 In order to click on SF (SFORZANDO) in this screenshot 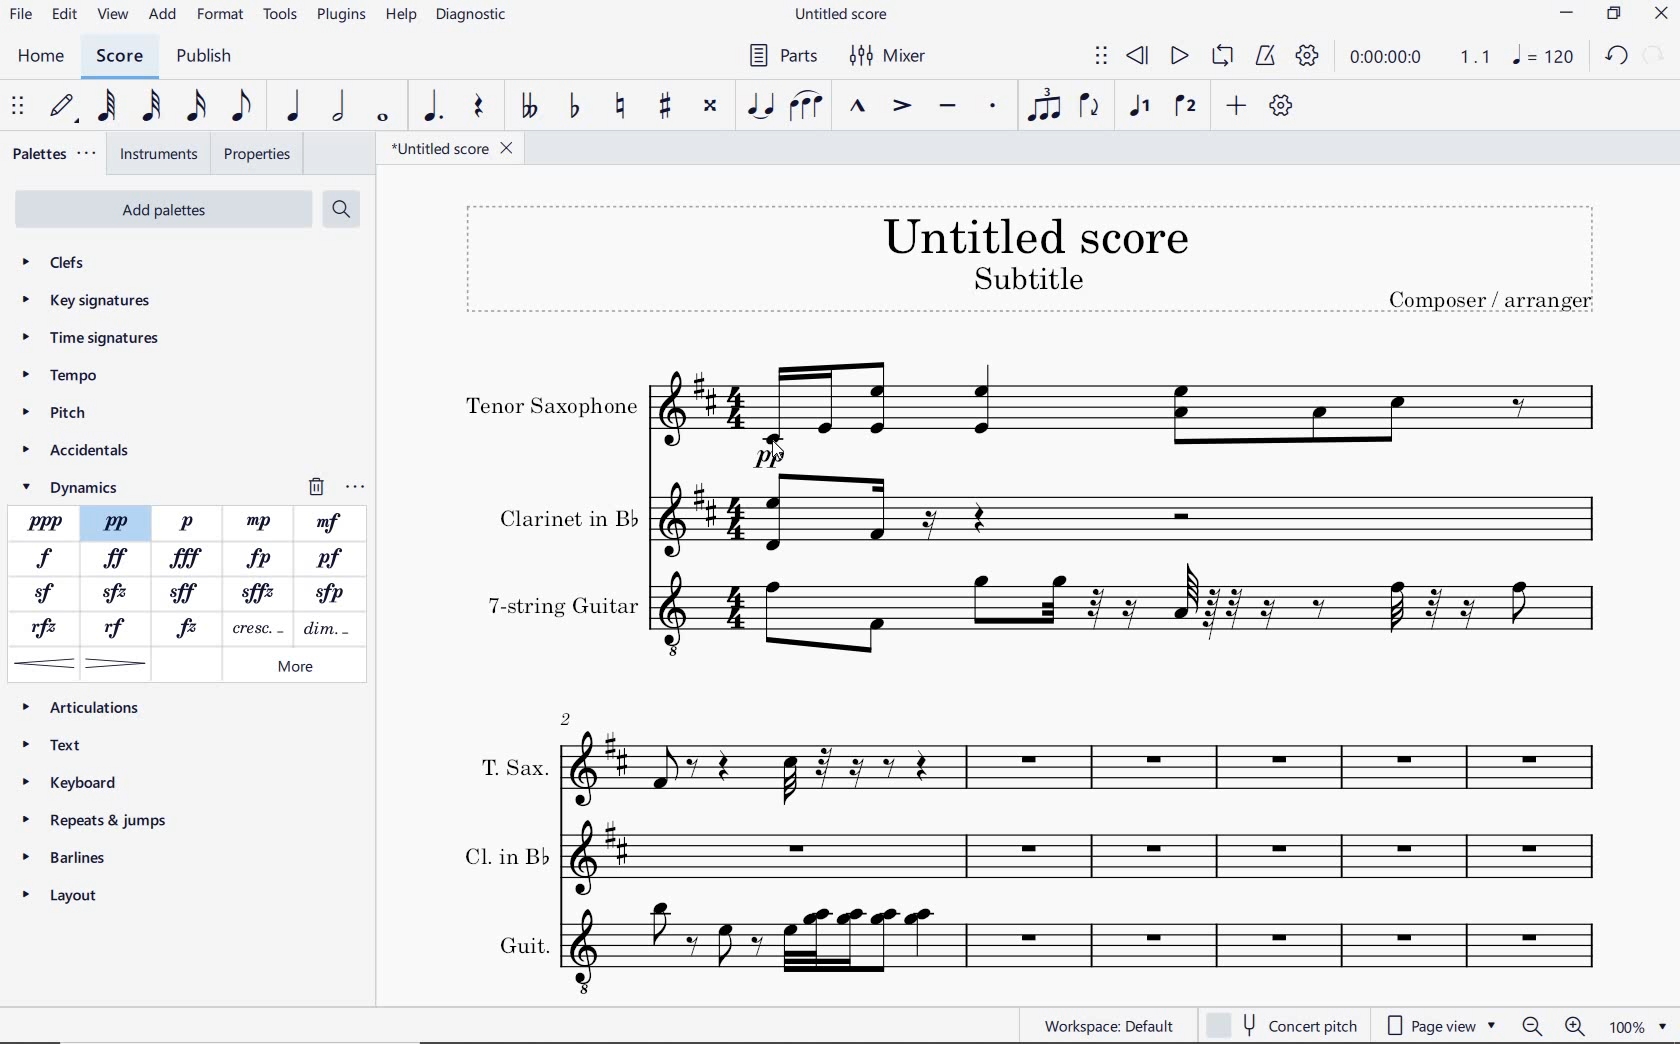, I will do `click(45, 595)`.